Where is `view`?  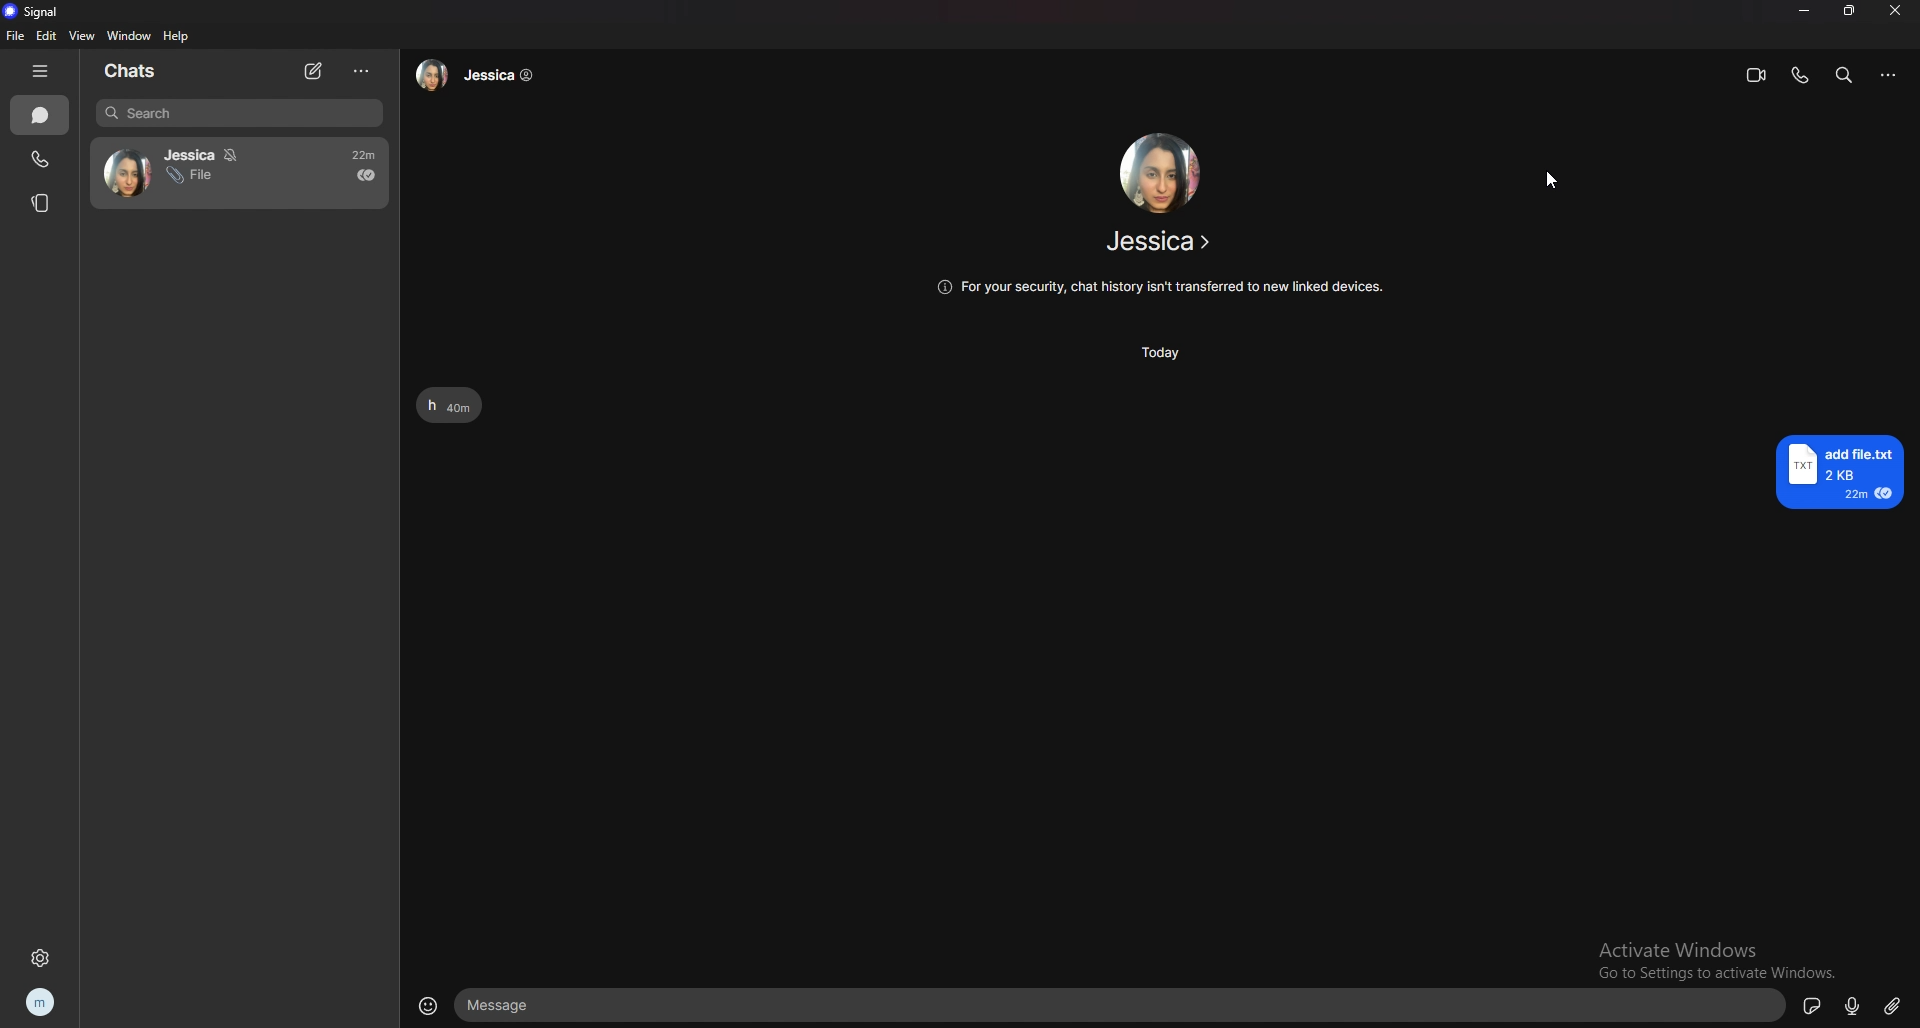 view is located at coordinates (82, 34).